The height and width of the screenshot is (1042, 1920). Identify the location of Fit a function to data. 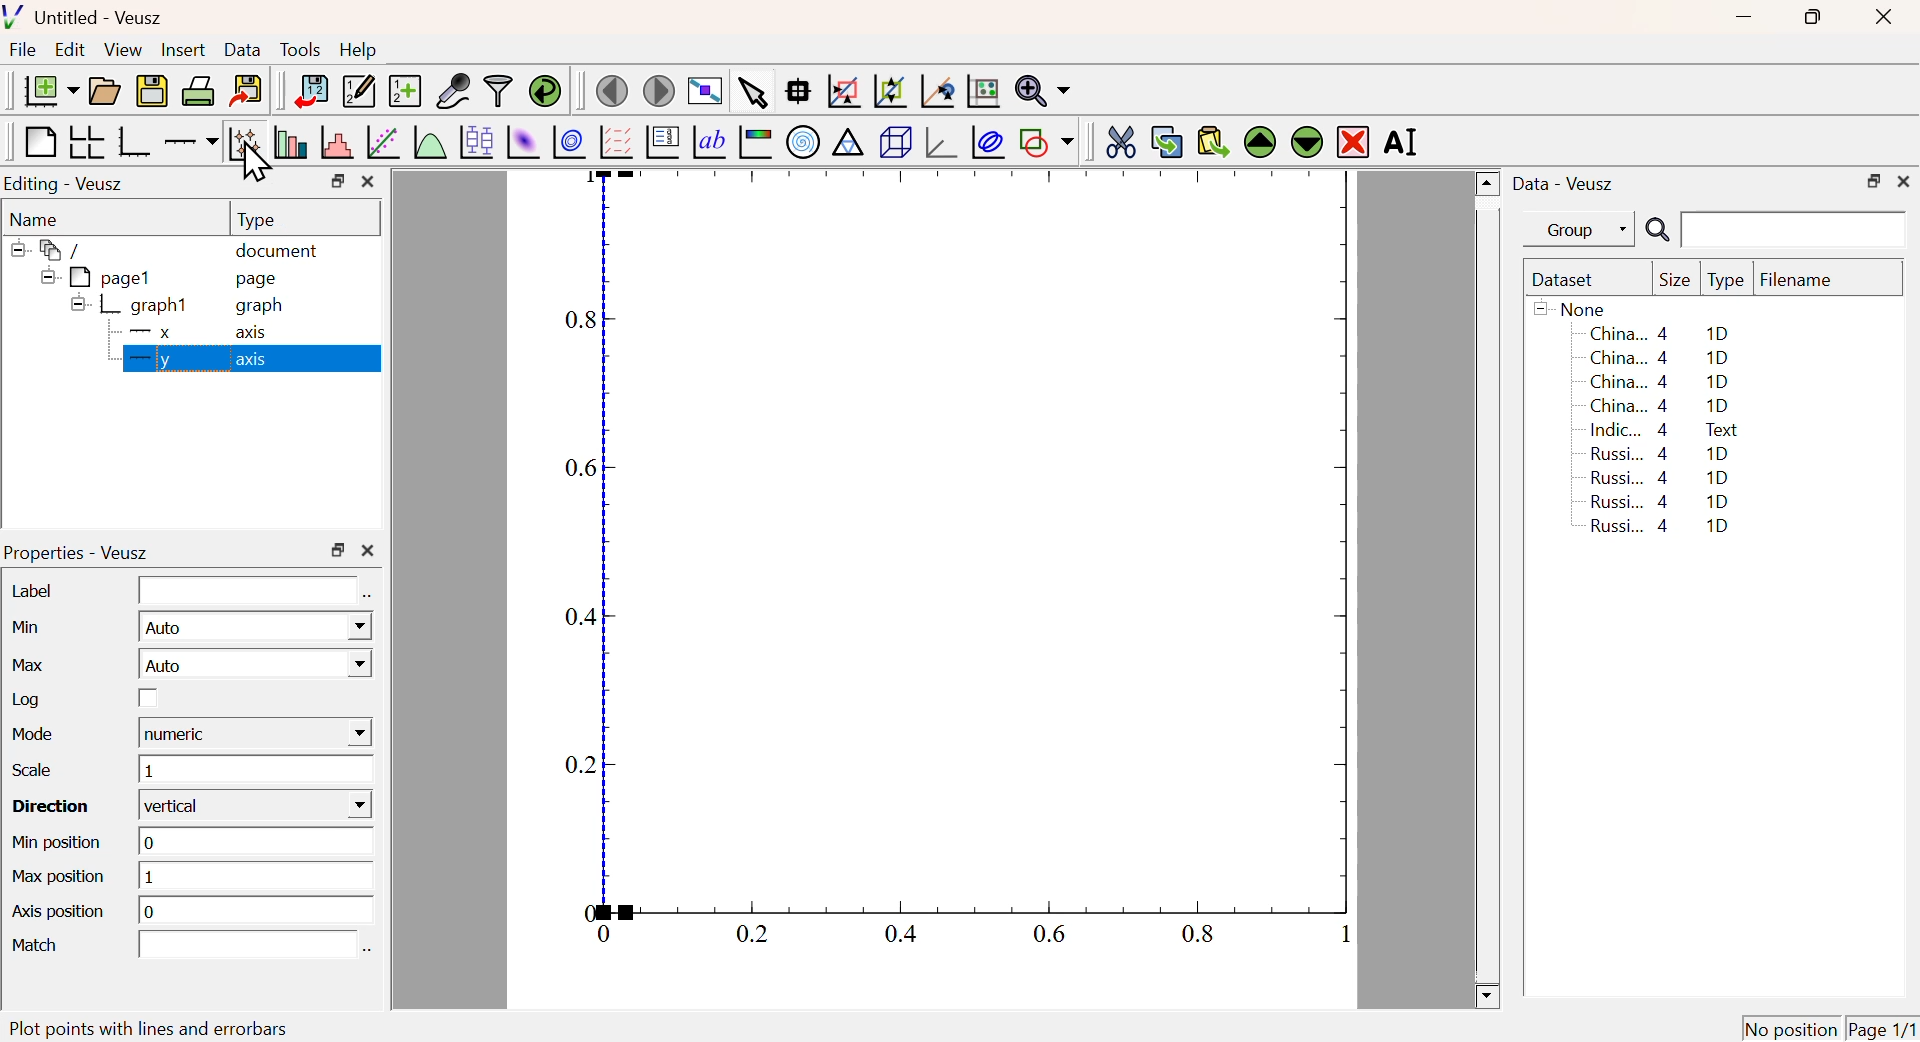
(384, 144).